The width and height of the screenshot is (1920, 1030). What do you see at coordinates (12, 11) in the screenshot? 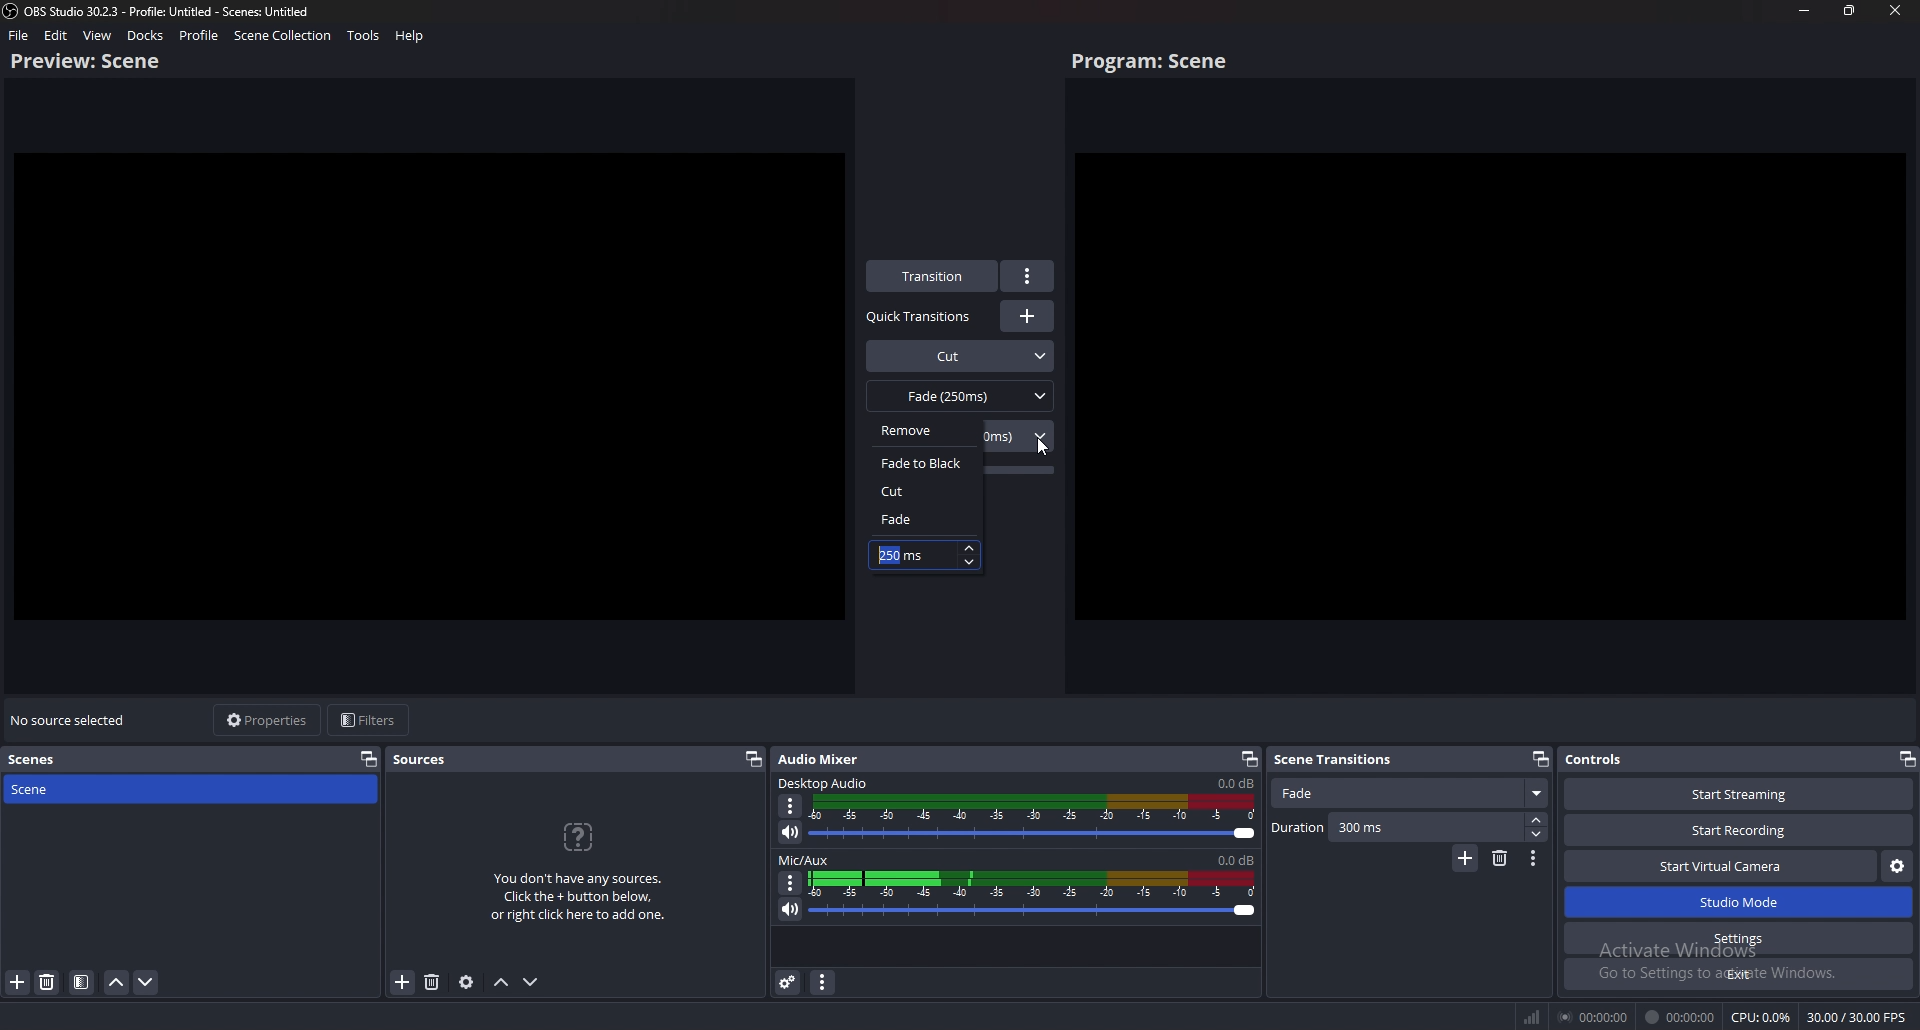
I see `obs studio` at bounding box center [12, 11].